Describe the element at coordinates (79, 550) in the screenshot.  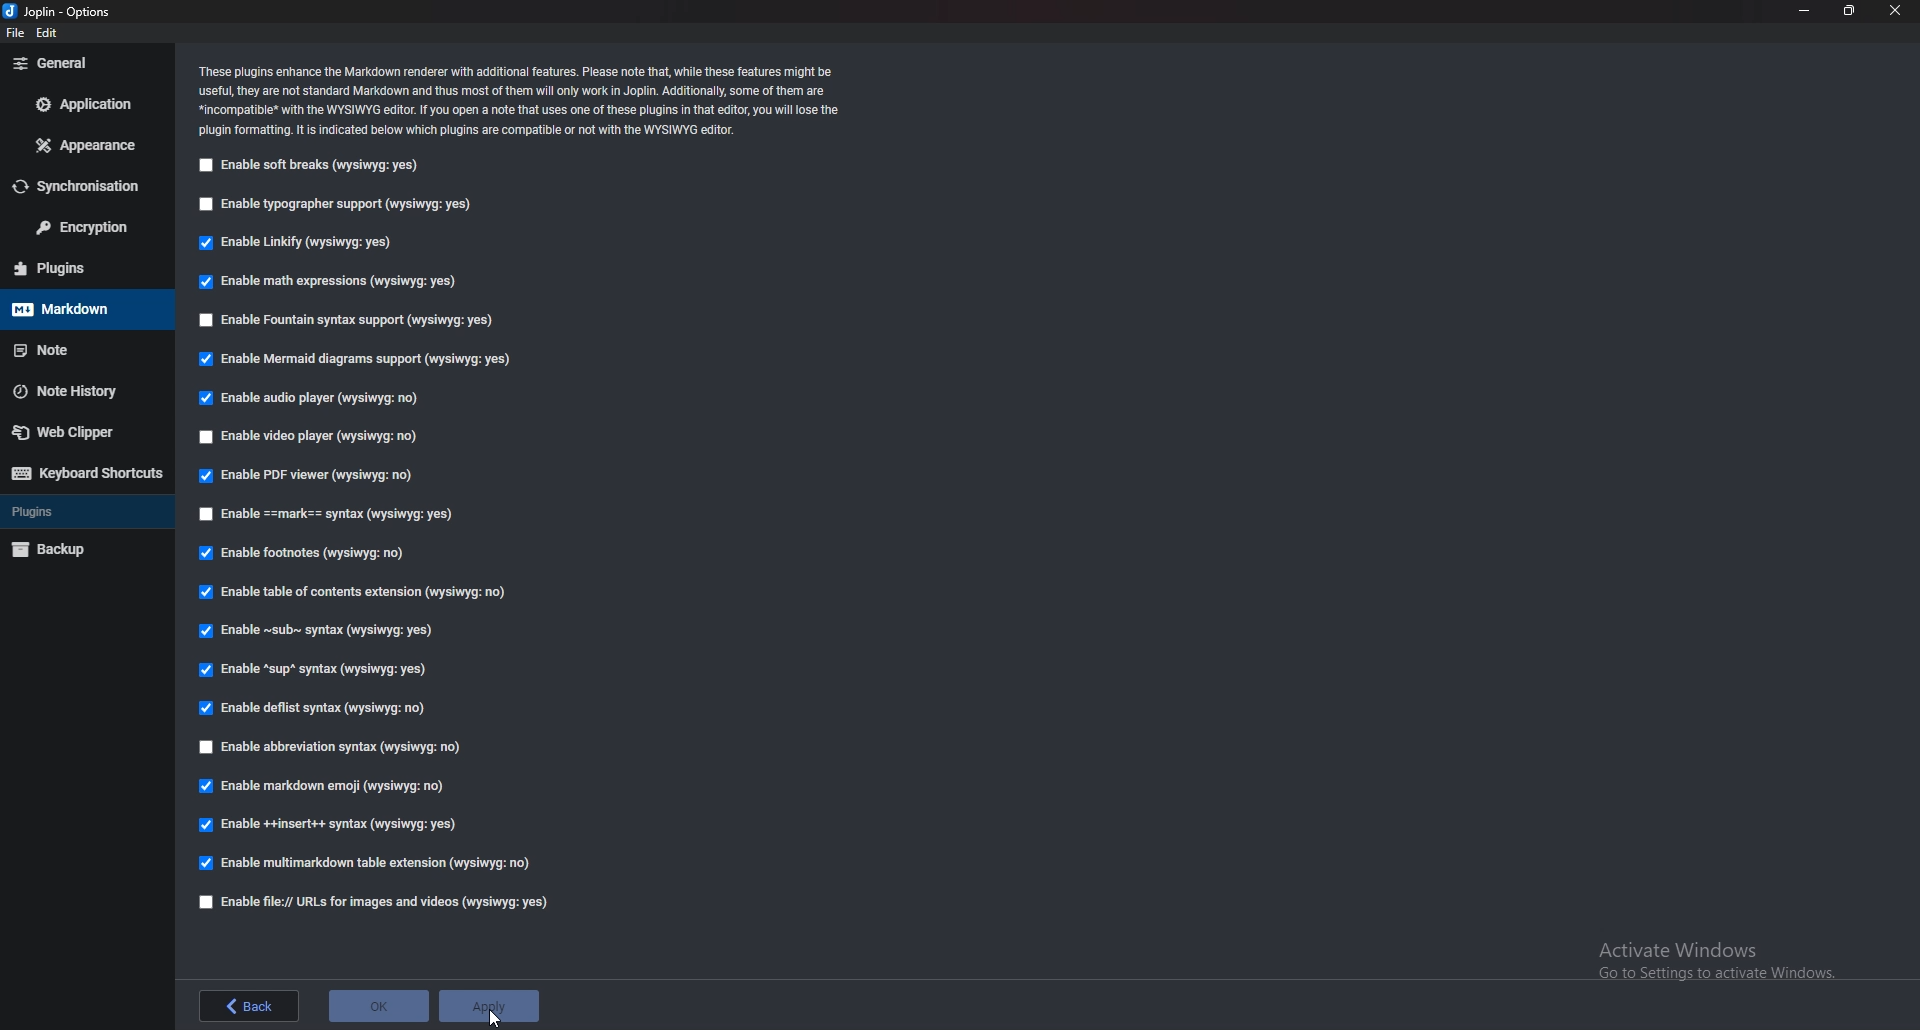
I see `backup` at that location.